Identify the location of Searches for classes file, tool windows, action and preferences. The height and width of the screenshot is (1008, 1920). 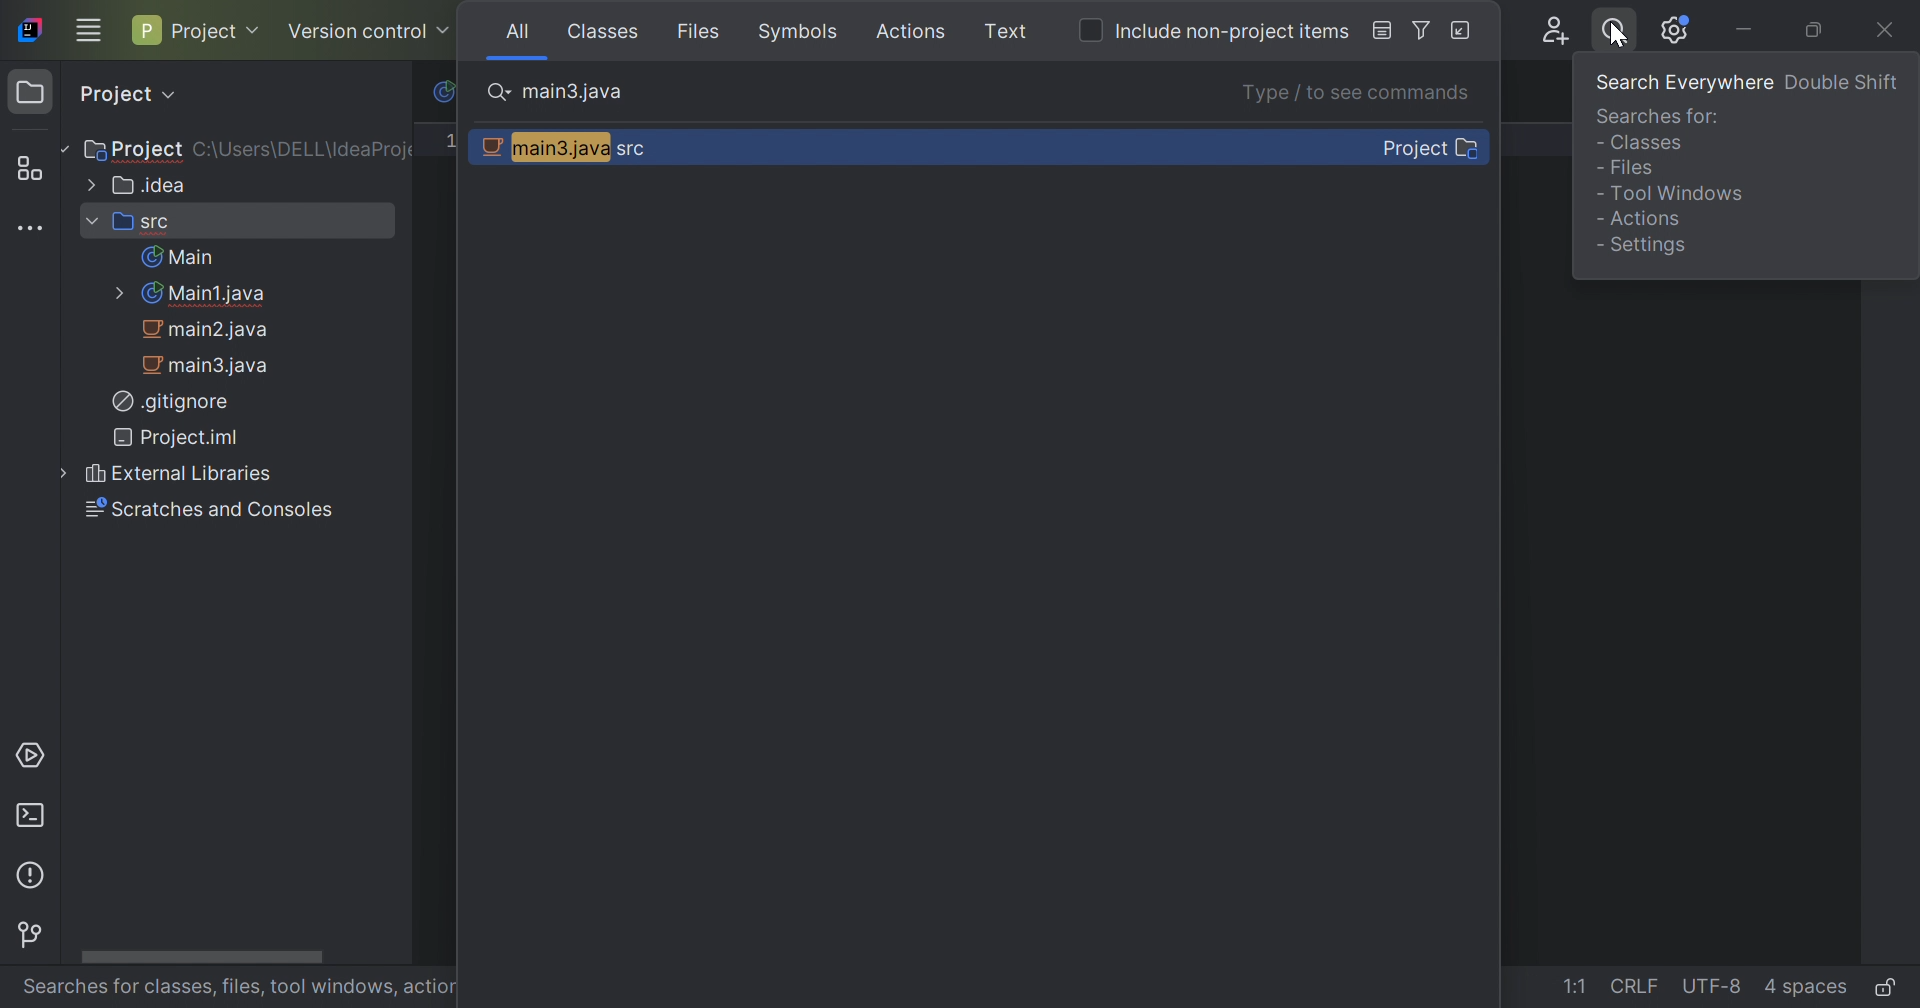
(240, 990).